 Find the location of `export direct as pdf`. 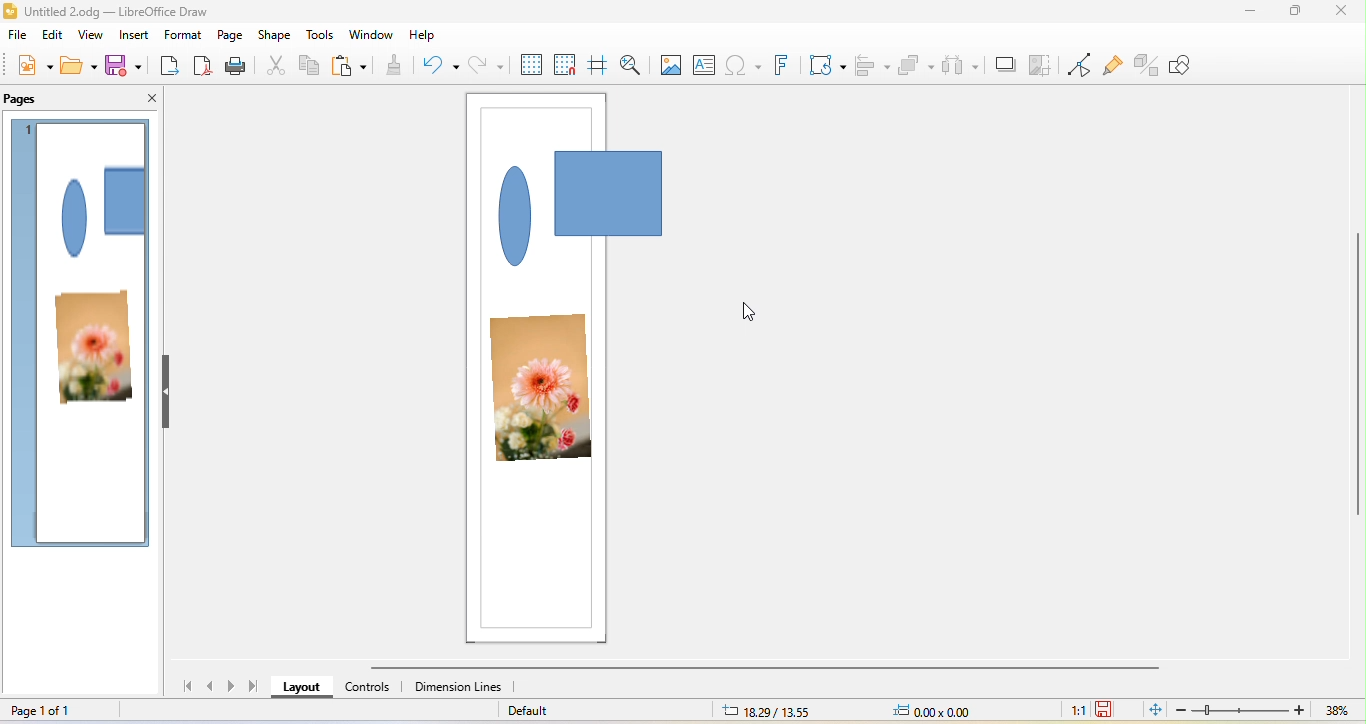

export direct as pdf is located at coordinates (205, 66).